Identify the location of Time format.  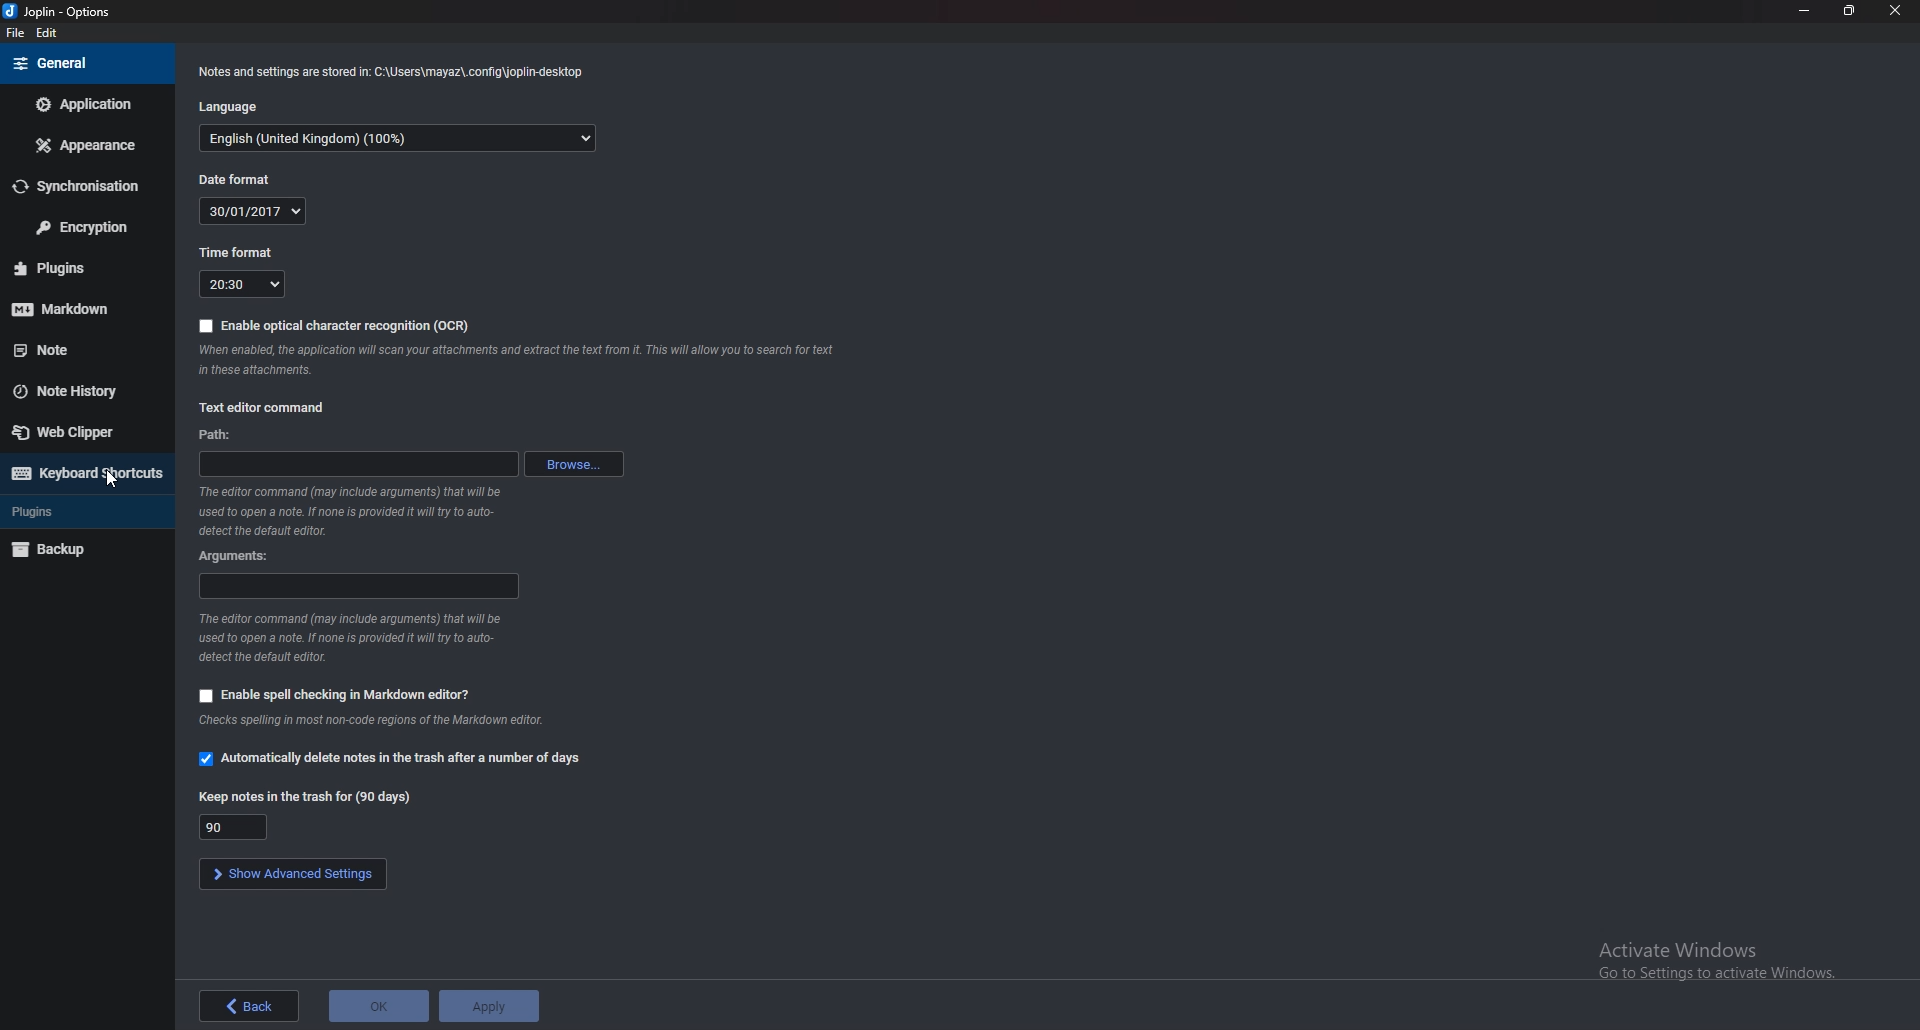
(244, 285).